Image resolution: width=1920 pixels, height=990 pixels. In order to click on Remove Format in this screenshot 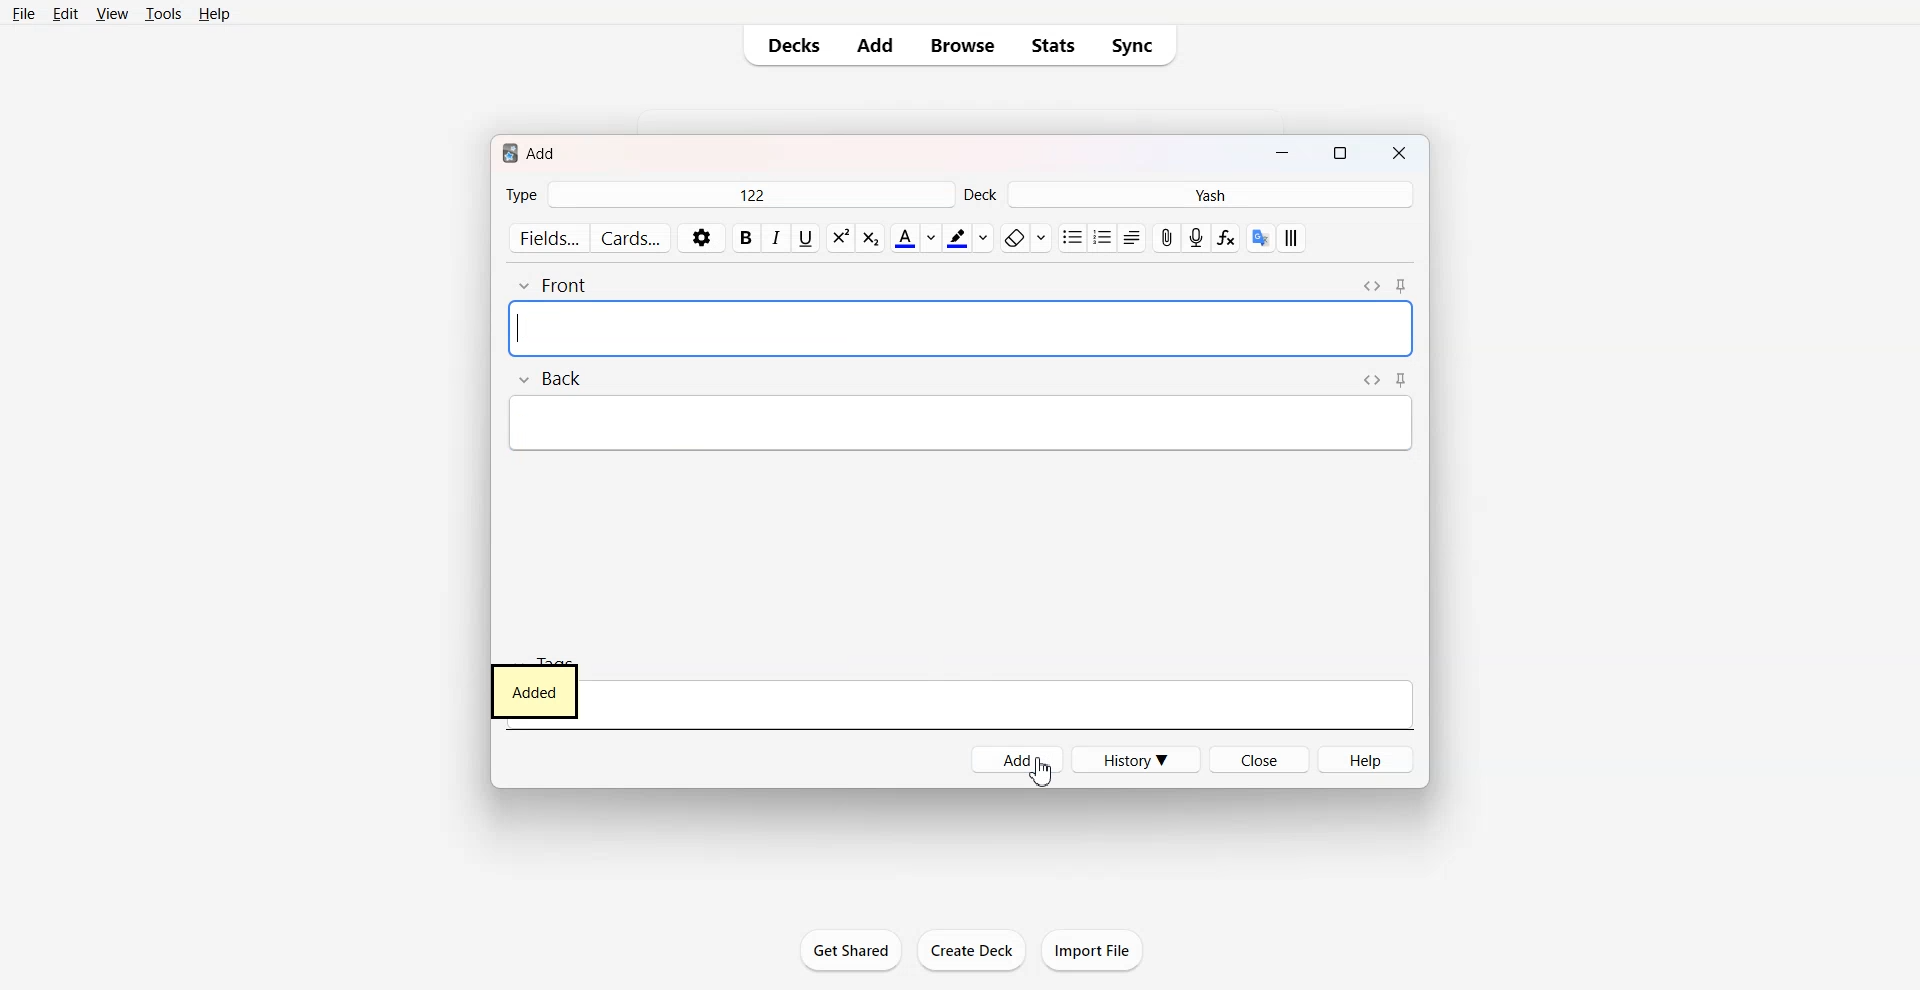, I will do `click(1025, 238)`.